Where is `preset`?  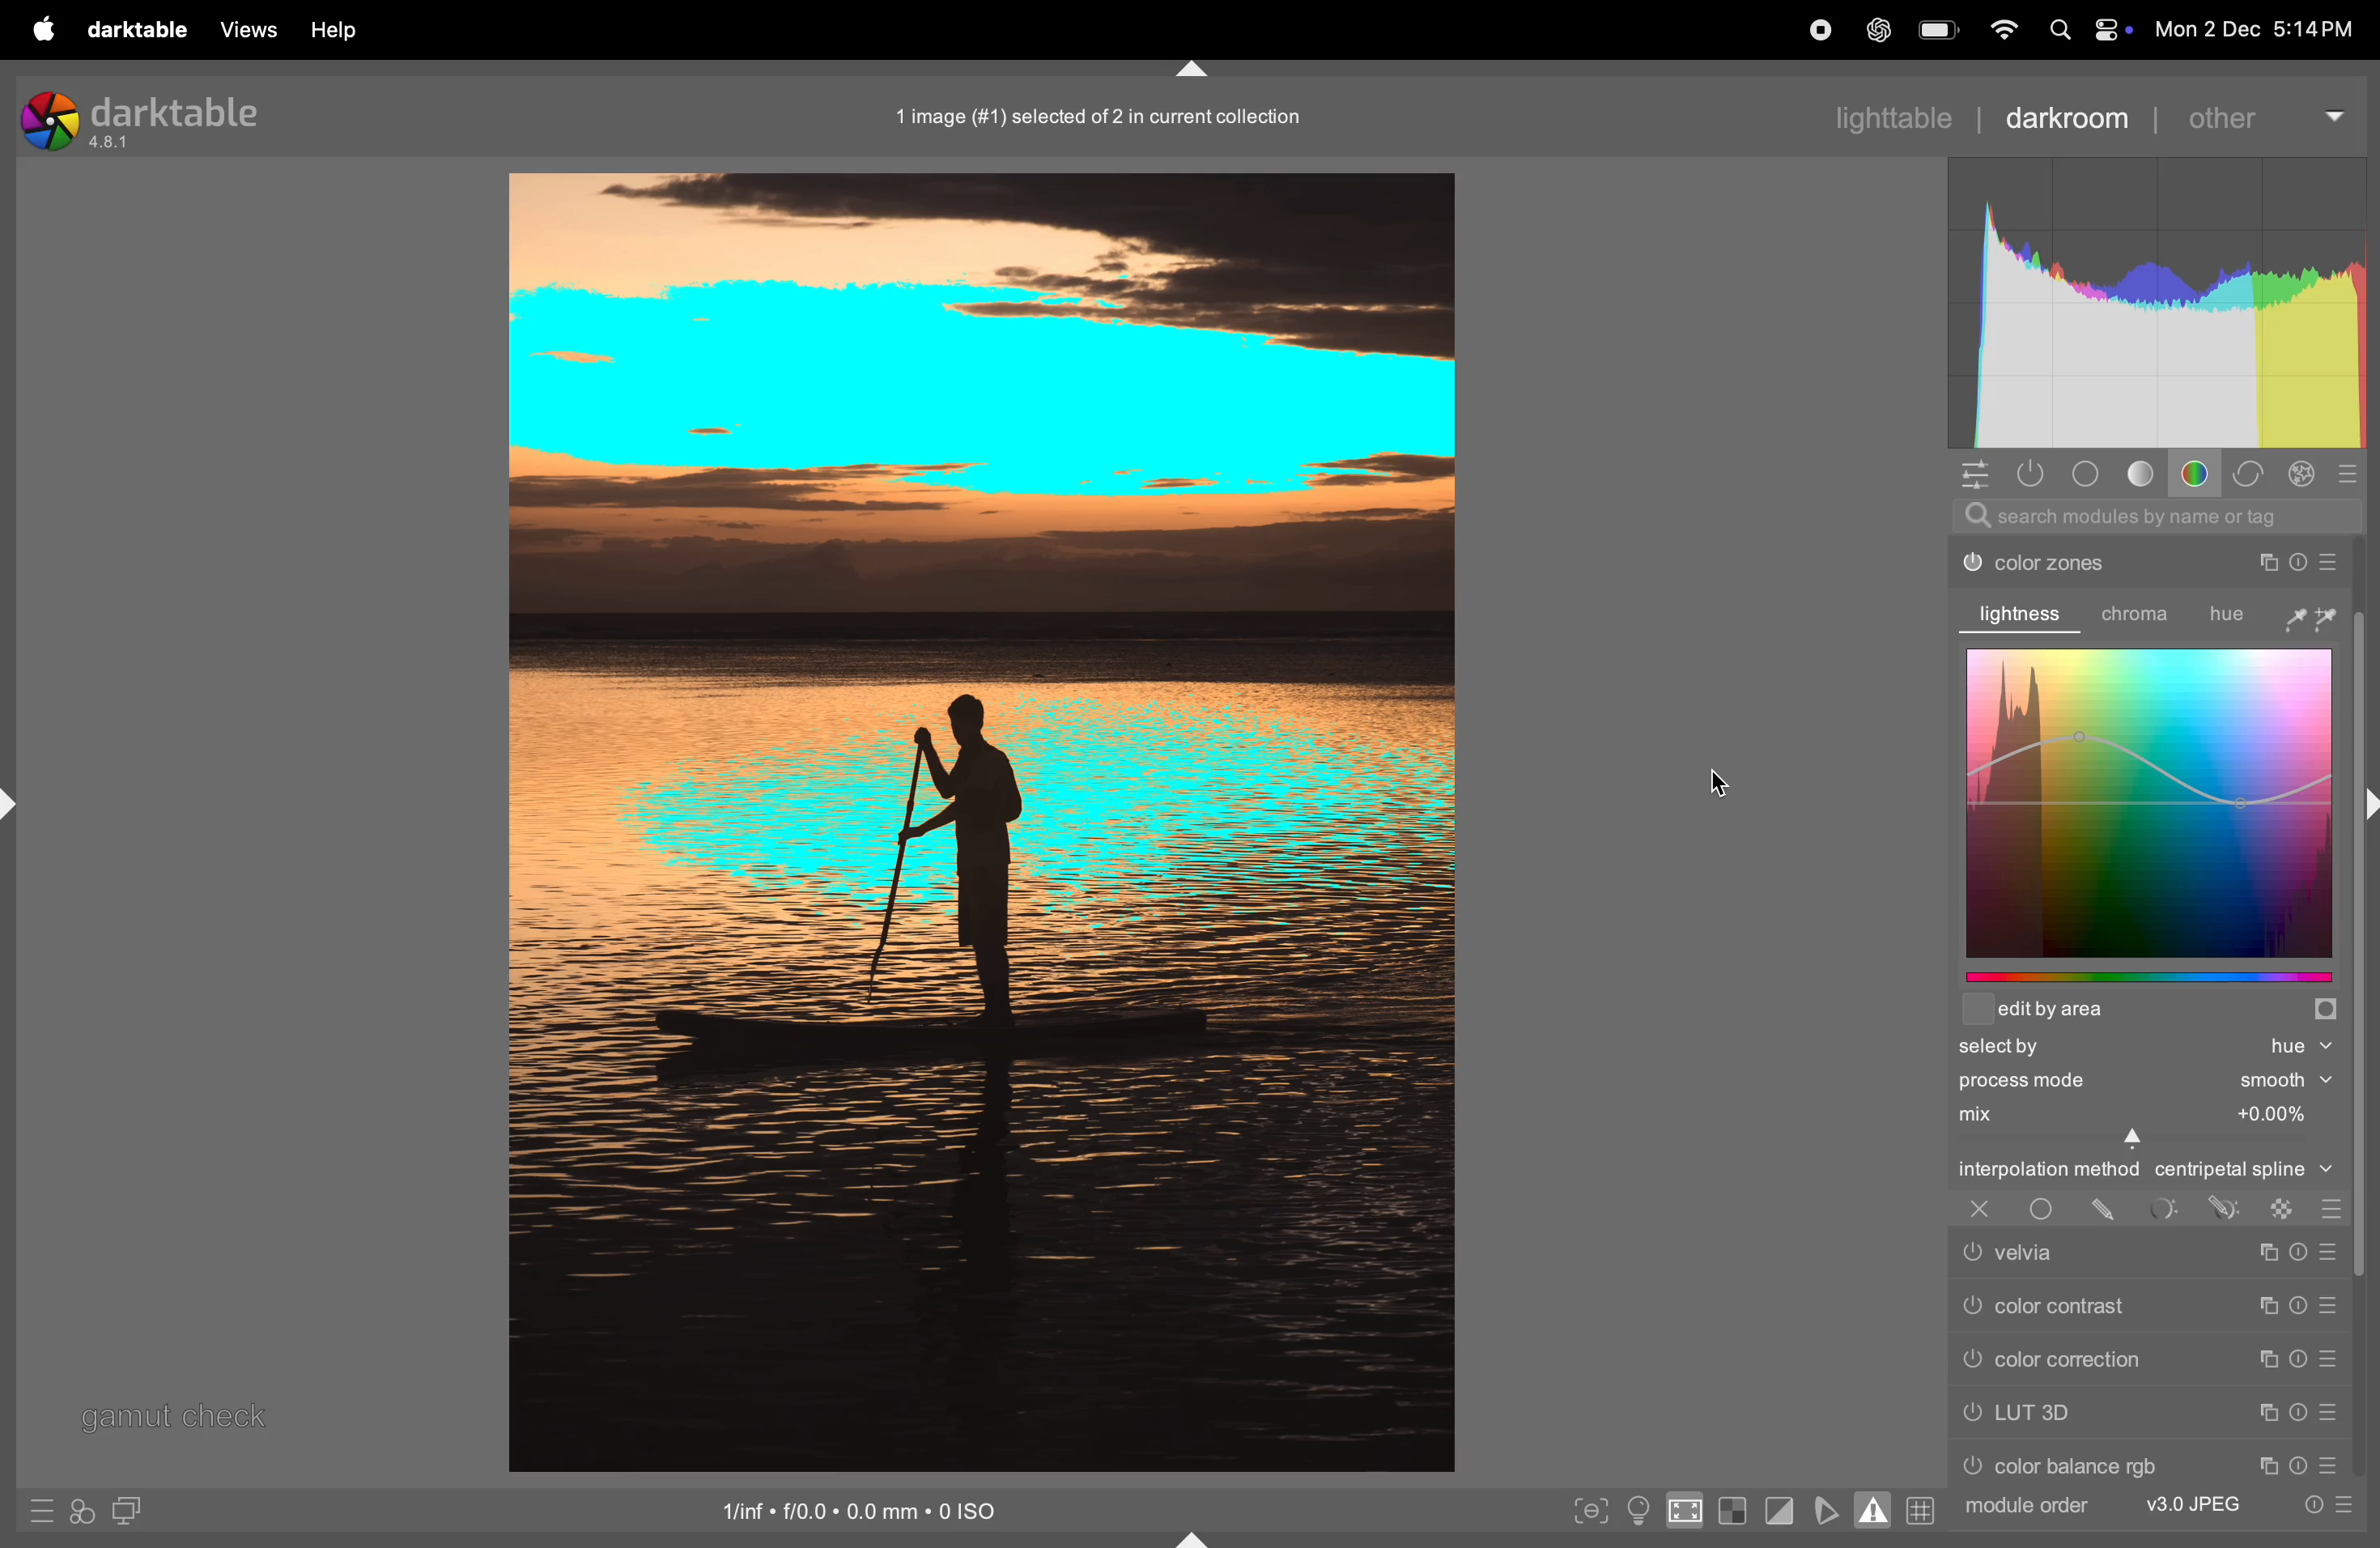
preset is located at coordinates (2328, 1414).